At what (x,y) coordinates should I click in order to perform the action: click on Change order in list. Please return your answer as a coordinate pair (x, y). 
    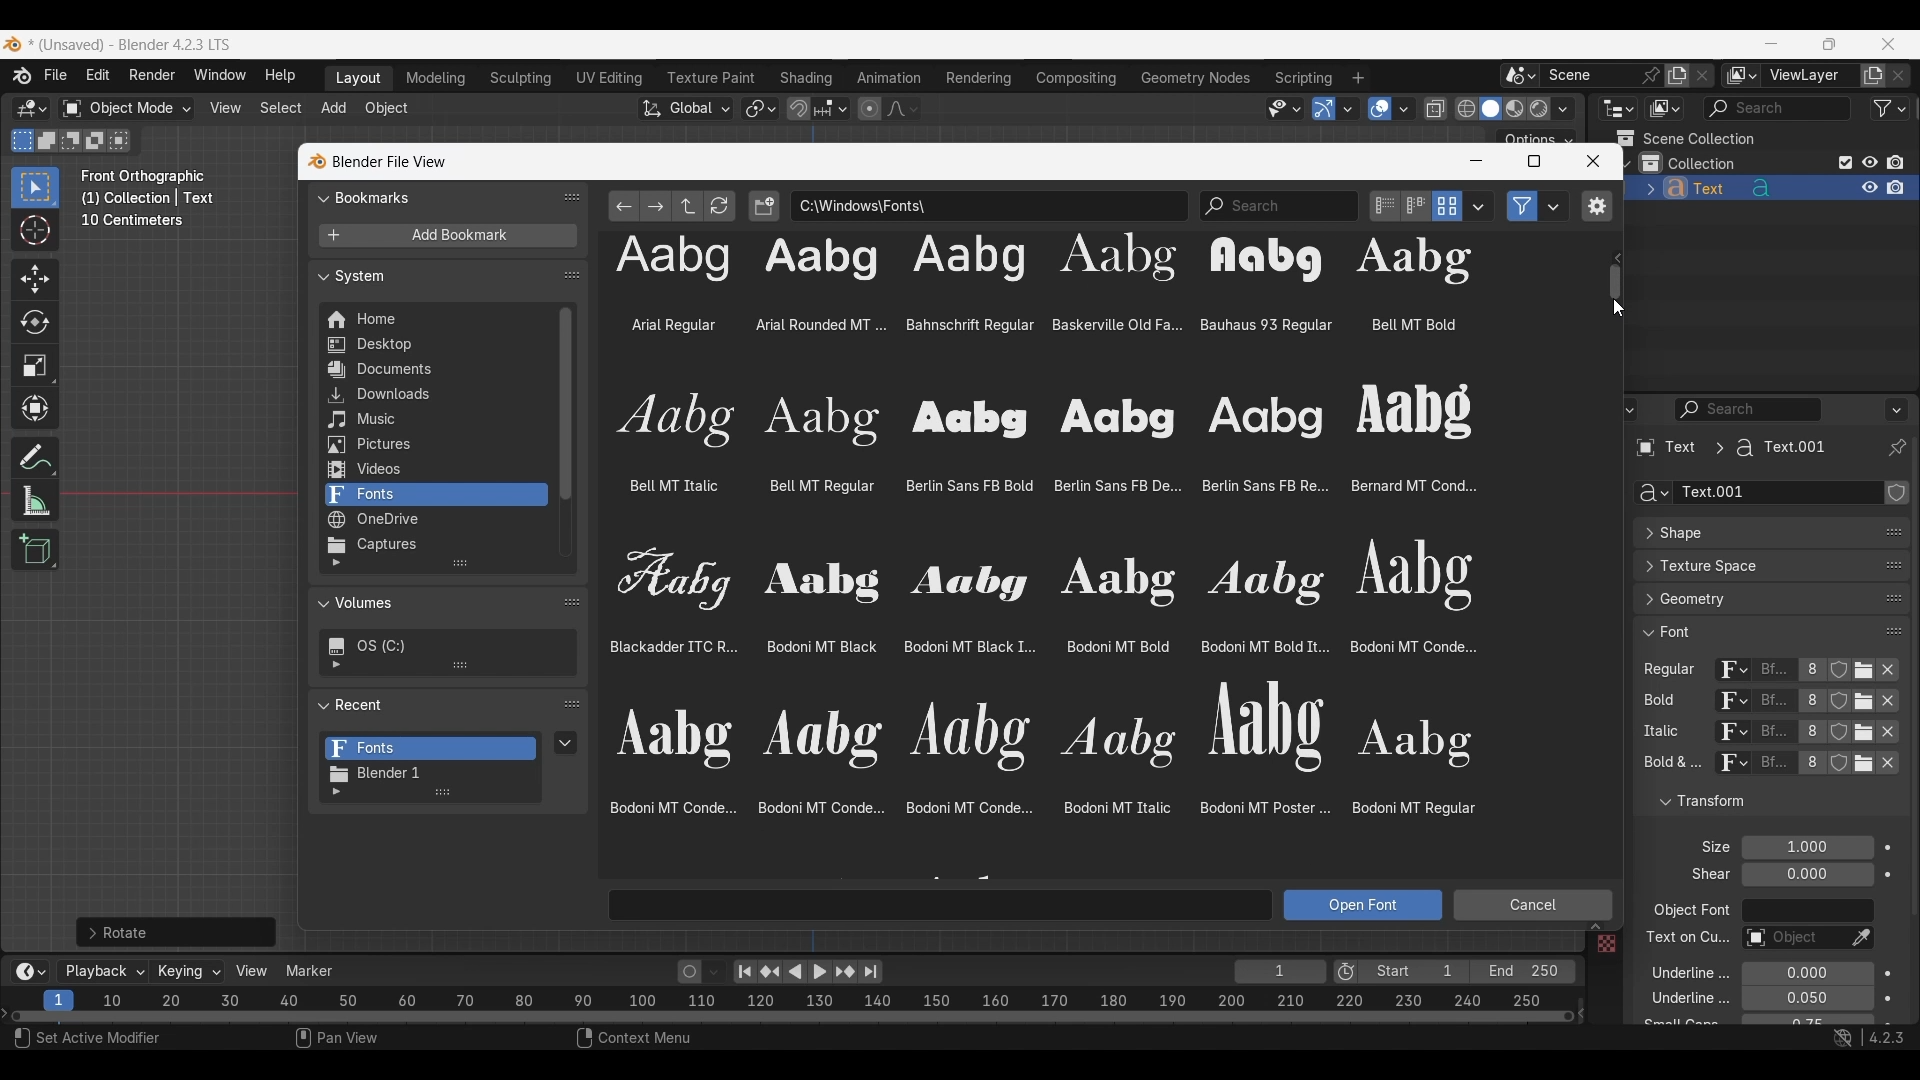
    Looking at the image, I should click on (572, 705).